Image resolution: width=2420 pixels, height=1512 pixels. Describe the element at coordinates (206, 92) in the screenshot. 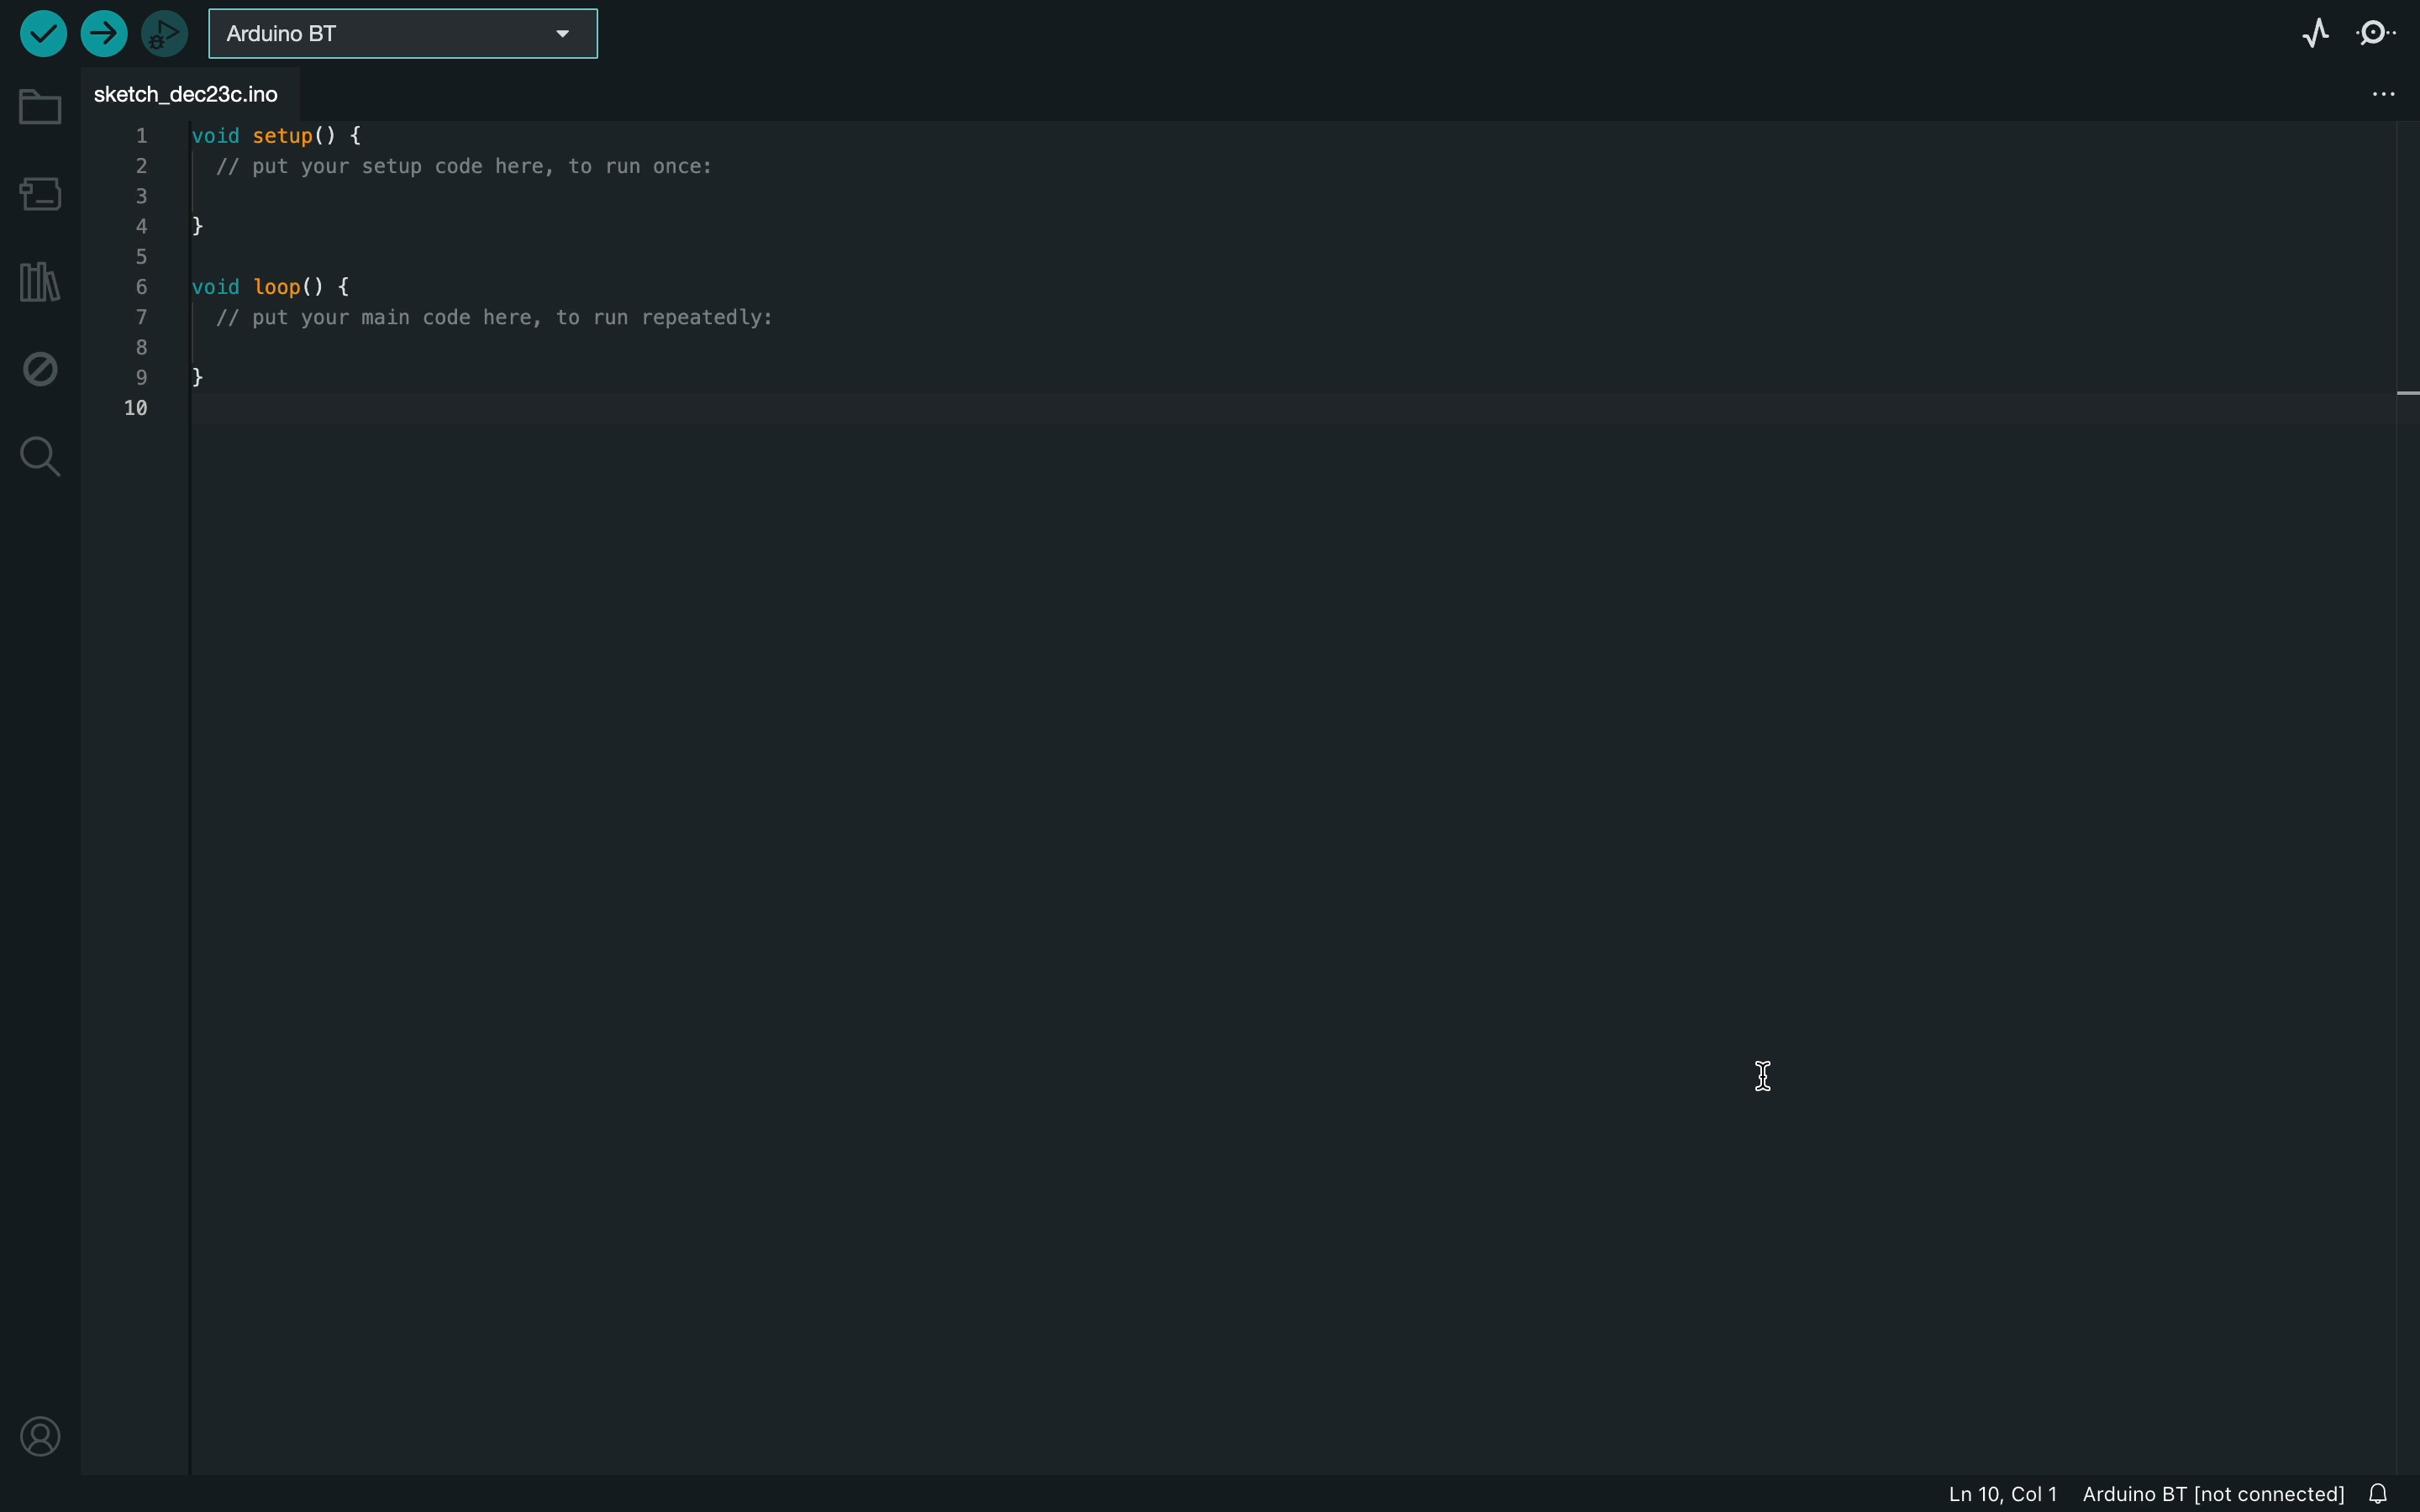

I see `file tab` at that location.